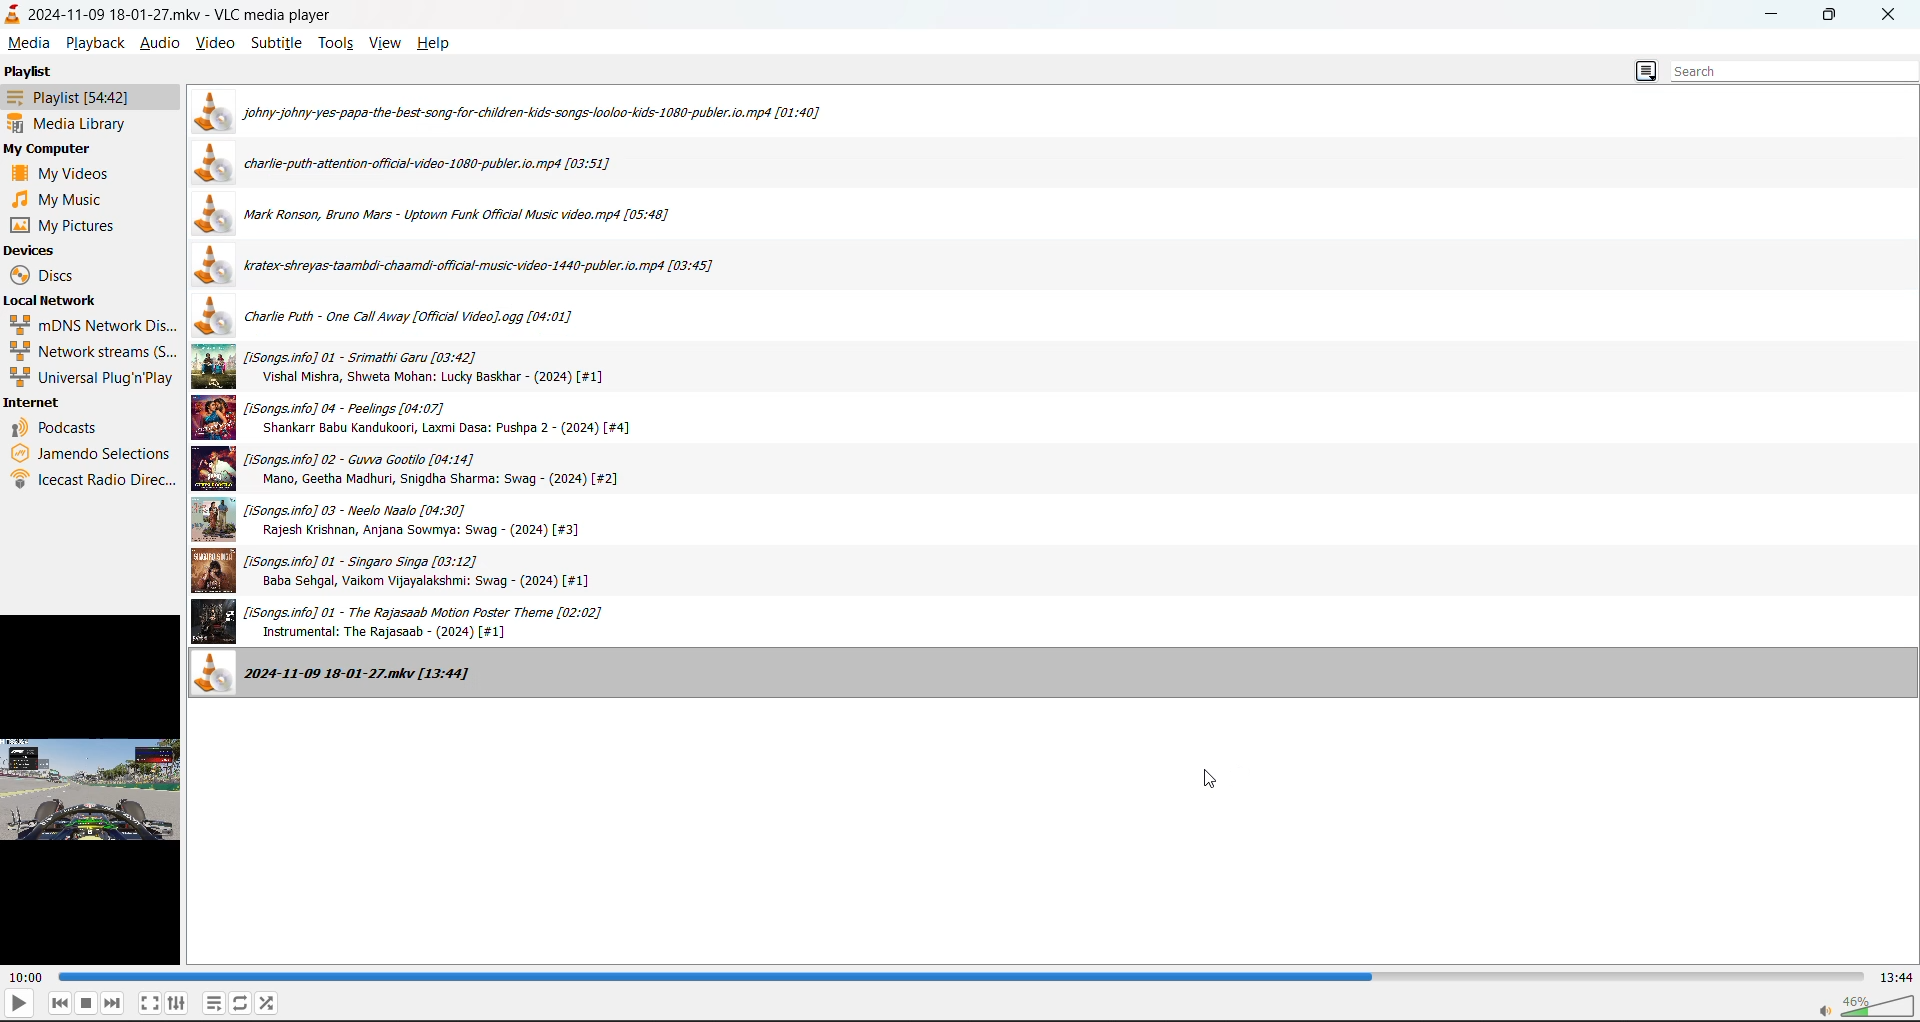  Describe the element at coordinates (81, 99) in the screenshot. I see `playlist` at that location.